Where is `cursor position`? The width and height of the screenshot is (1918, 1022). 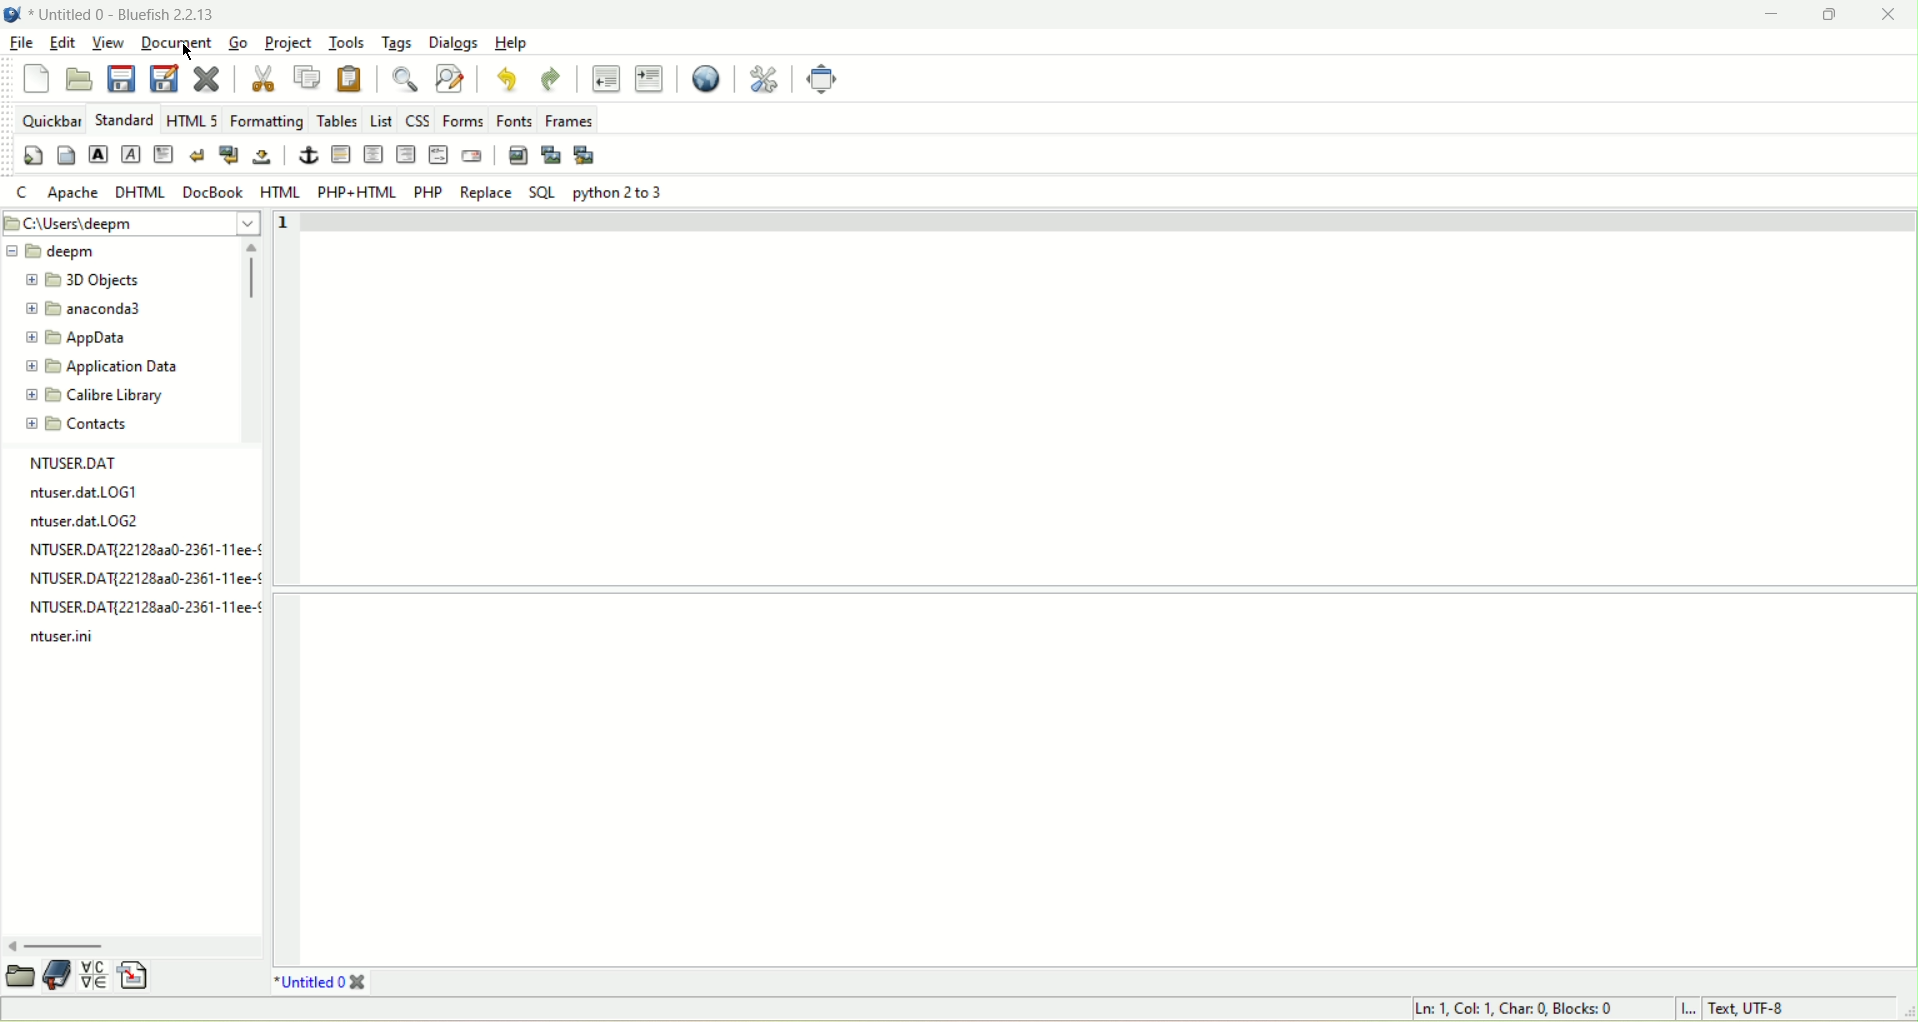 cursor position is located at coordinates (1519, 1010).